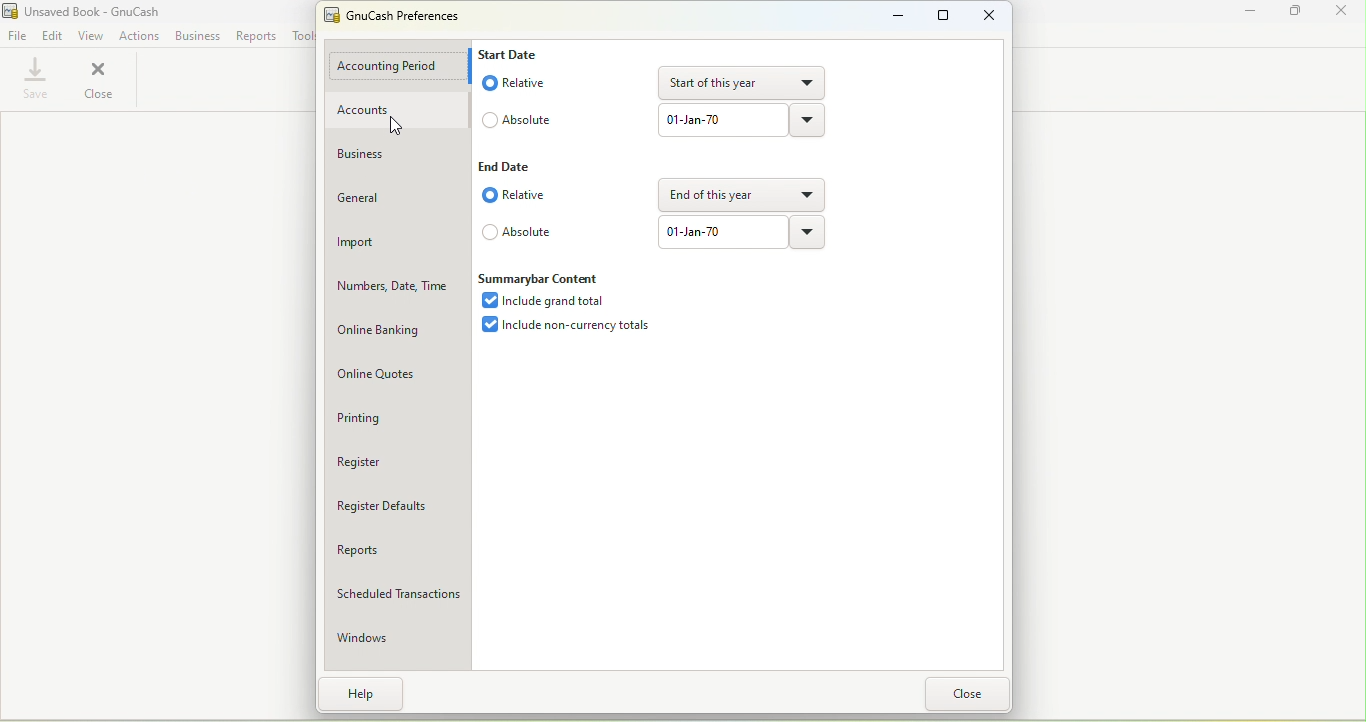 The image size is (1366, 722). What do you see at coordinates (1346, 14) in the screenshot?
I see `Close` at bounding box center [1346, 14].